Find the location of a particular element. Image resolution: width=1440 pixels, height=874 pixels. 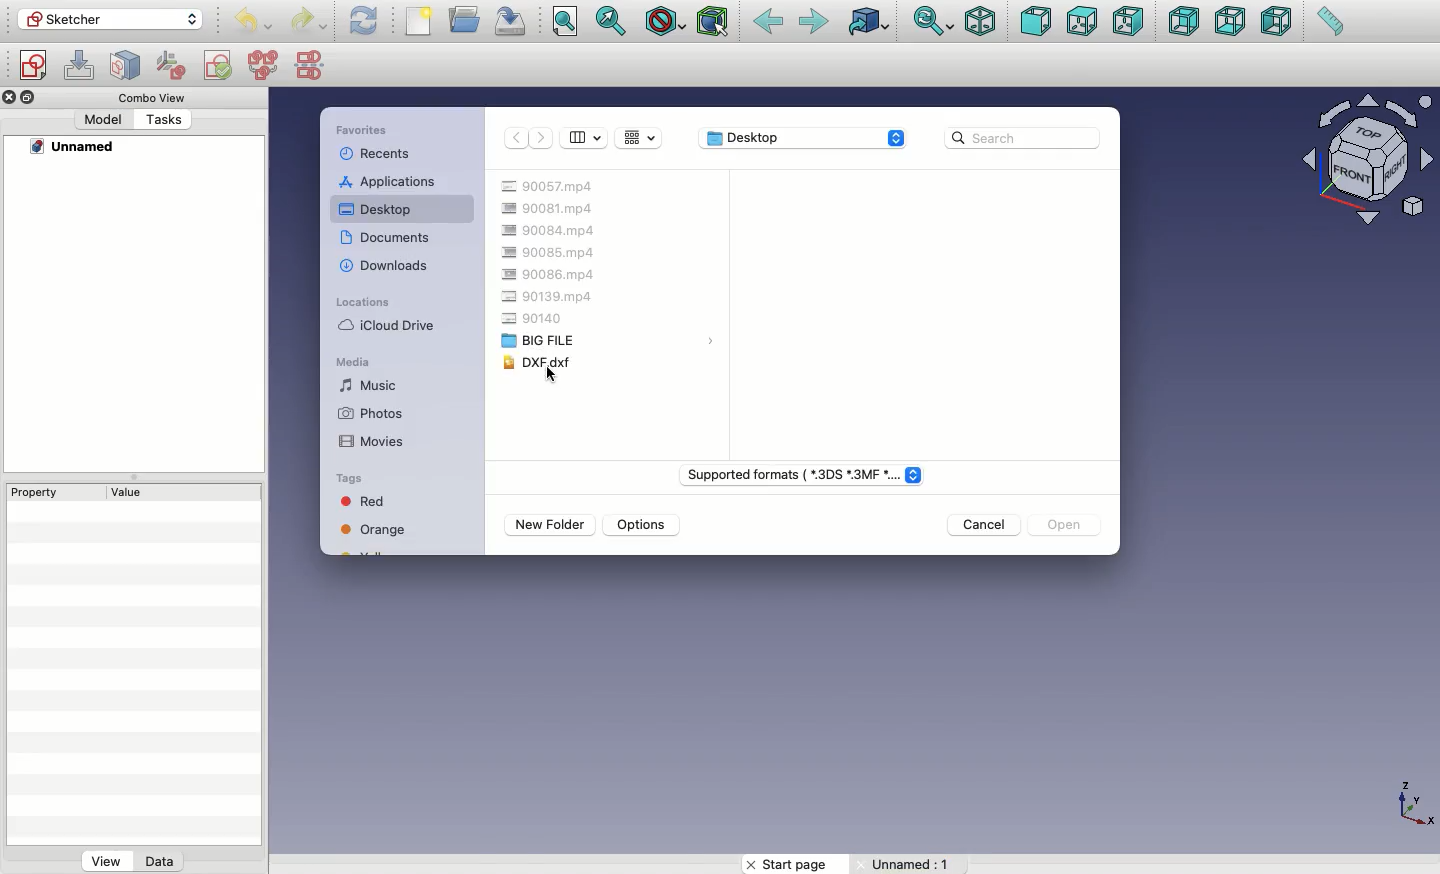

 90140 is located at coordinates (534, 319).